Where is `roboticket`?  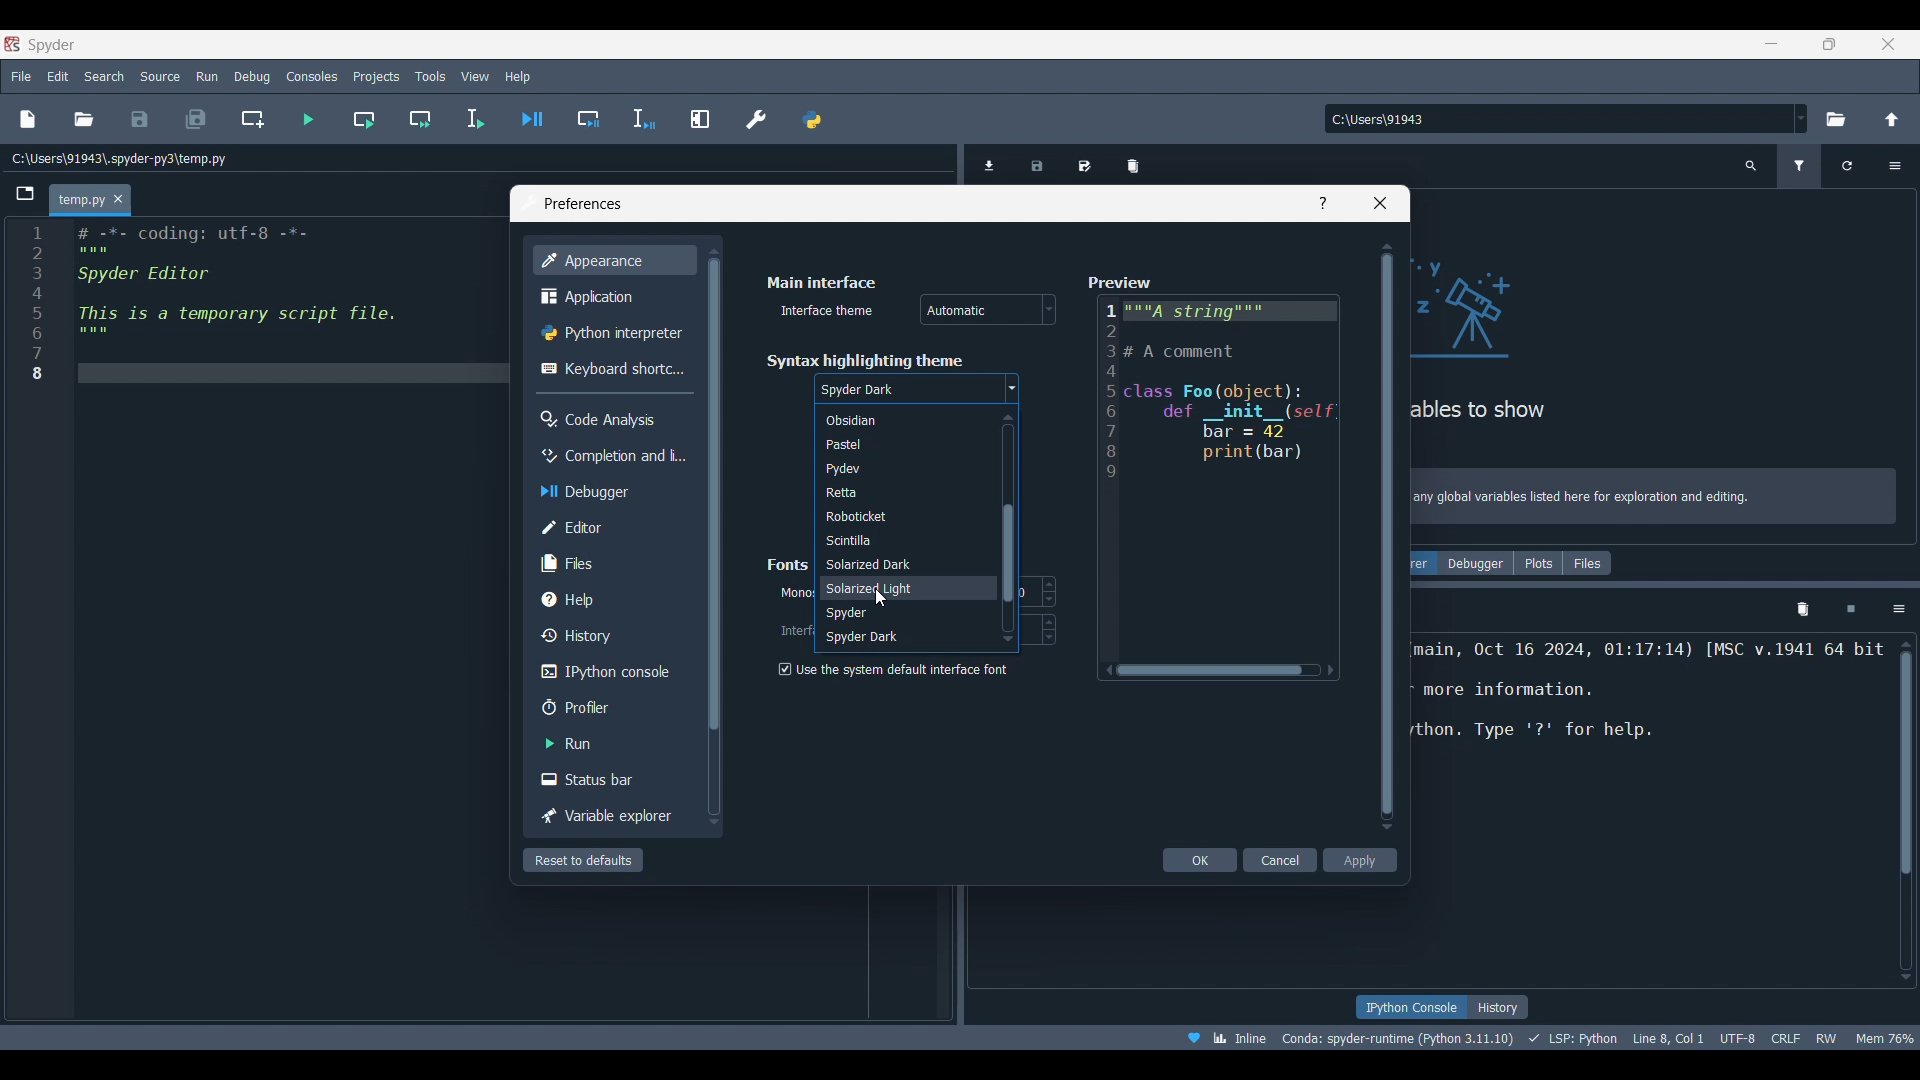
roboticket is located at coordinates (895, 517).